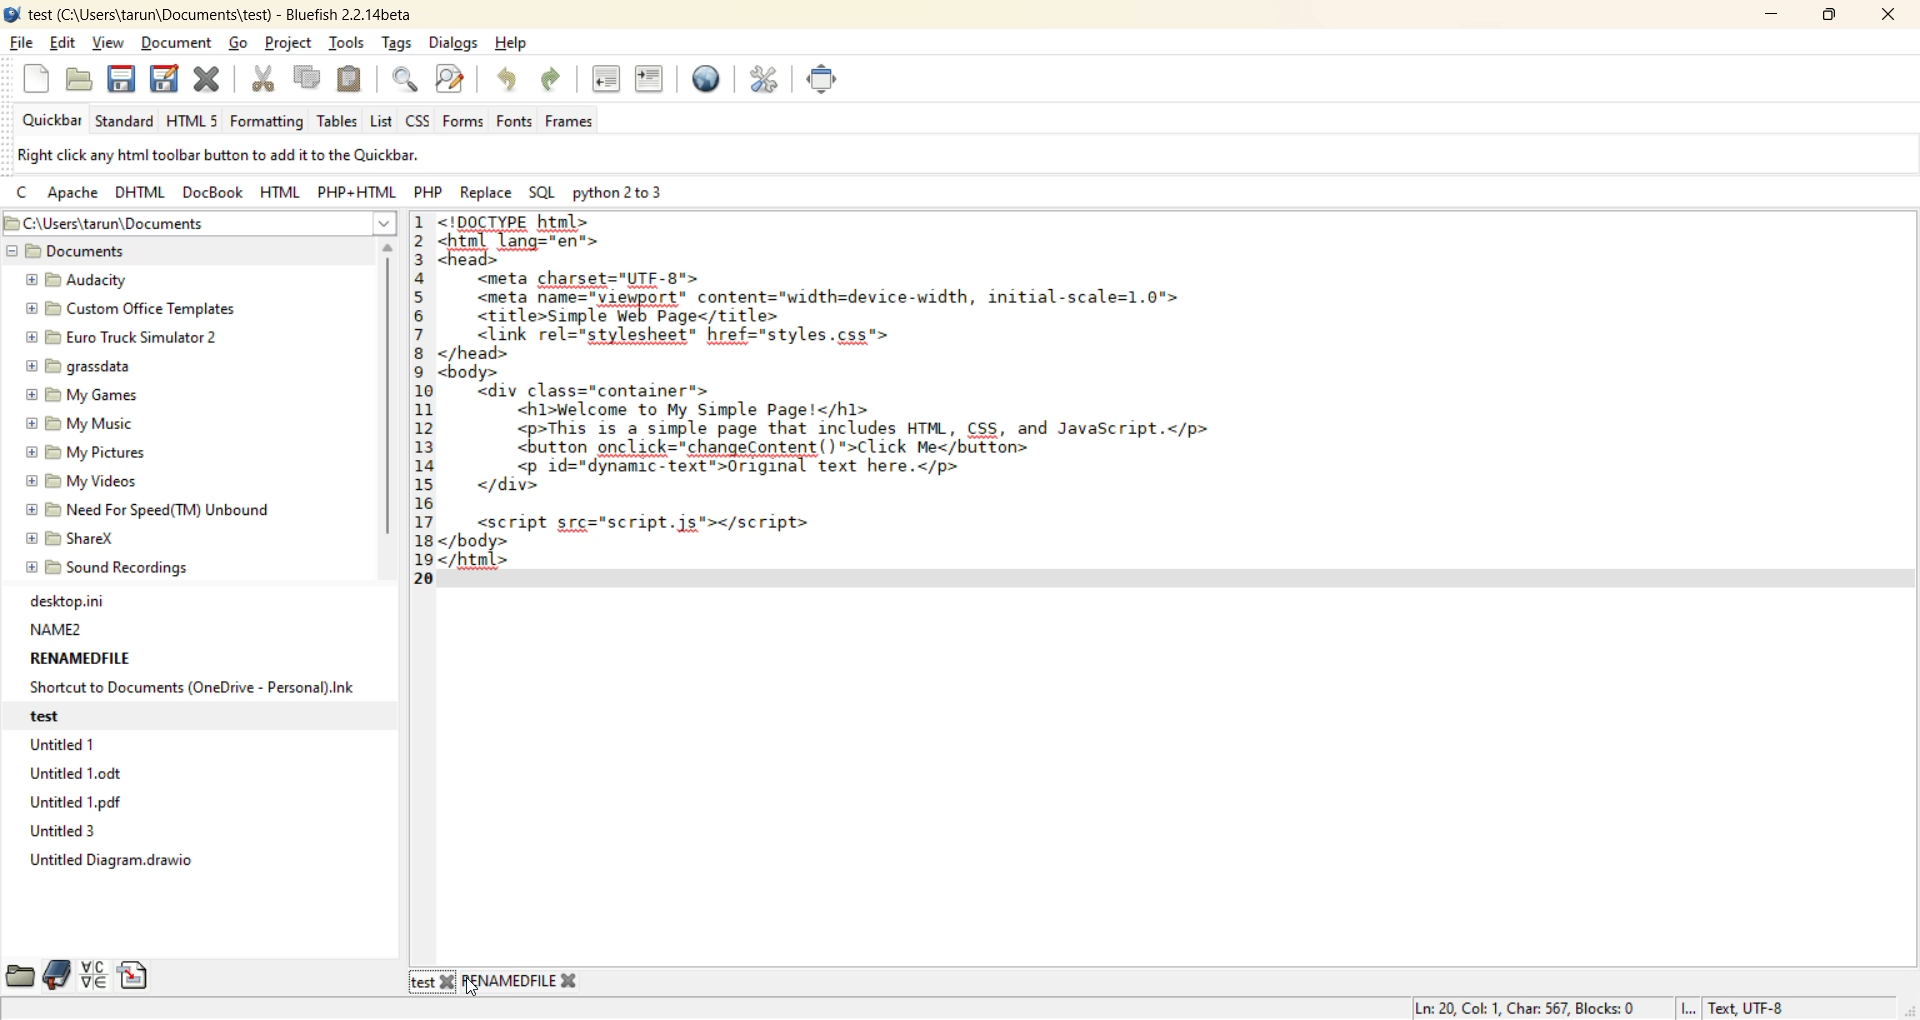 This screenshot has width=1920, height=1020. Describe the element at coordinates (337, 120) in the screenshot. I see `tables` at that location.